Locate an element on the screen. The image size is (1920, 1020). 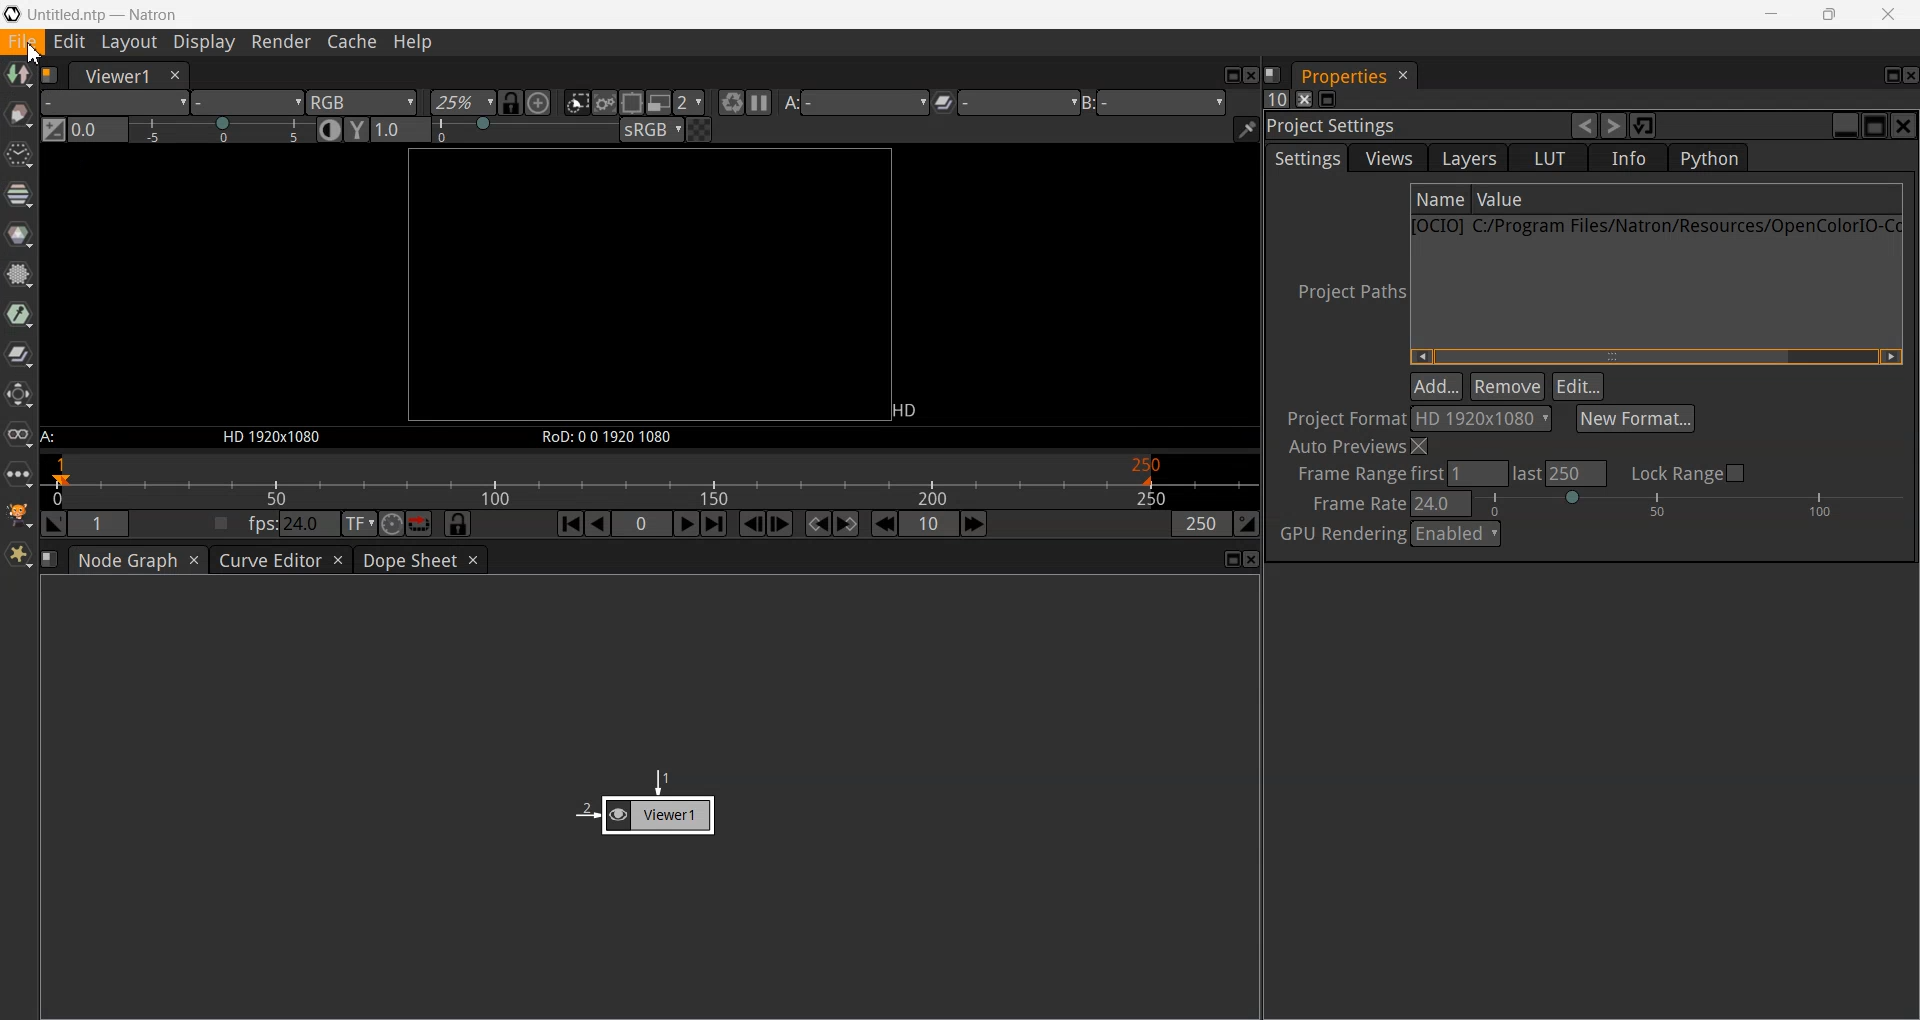
Manage layout is located at coordinates (1272, 74).